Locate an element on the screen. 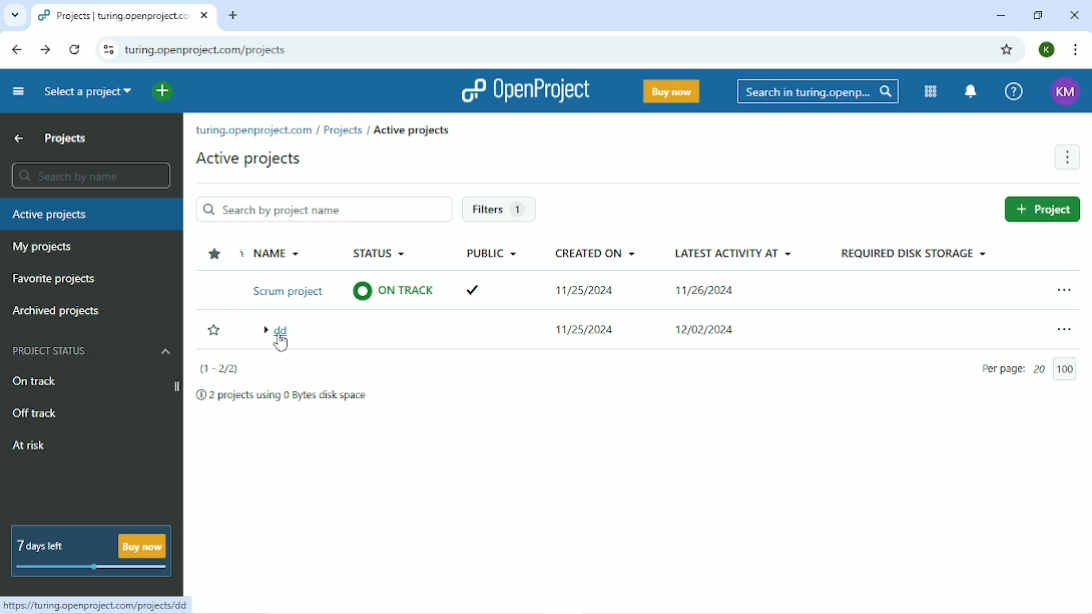 The image size is (1092, 614). Account is located at coordinates (1063, 90).